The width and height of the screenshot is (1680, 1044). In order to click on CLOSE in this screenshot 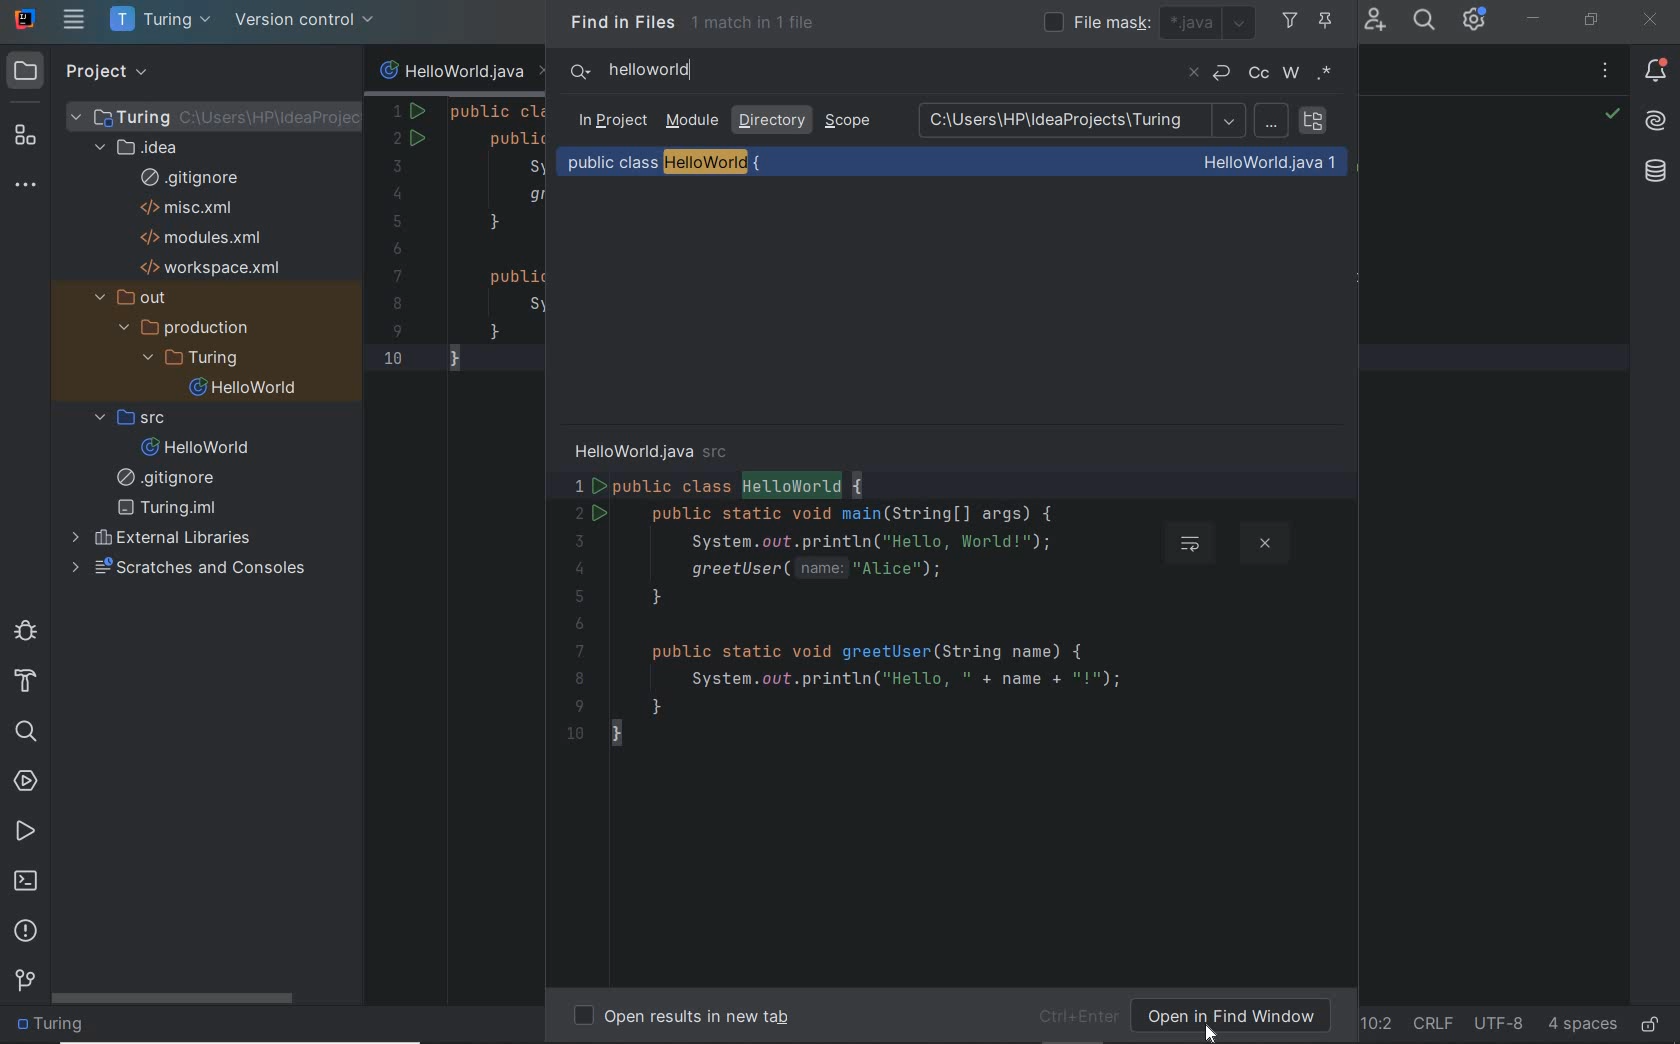, I will do `click(1652, 20)`.